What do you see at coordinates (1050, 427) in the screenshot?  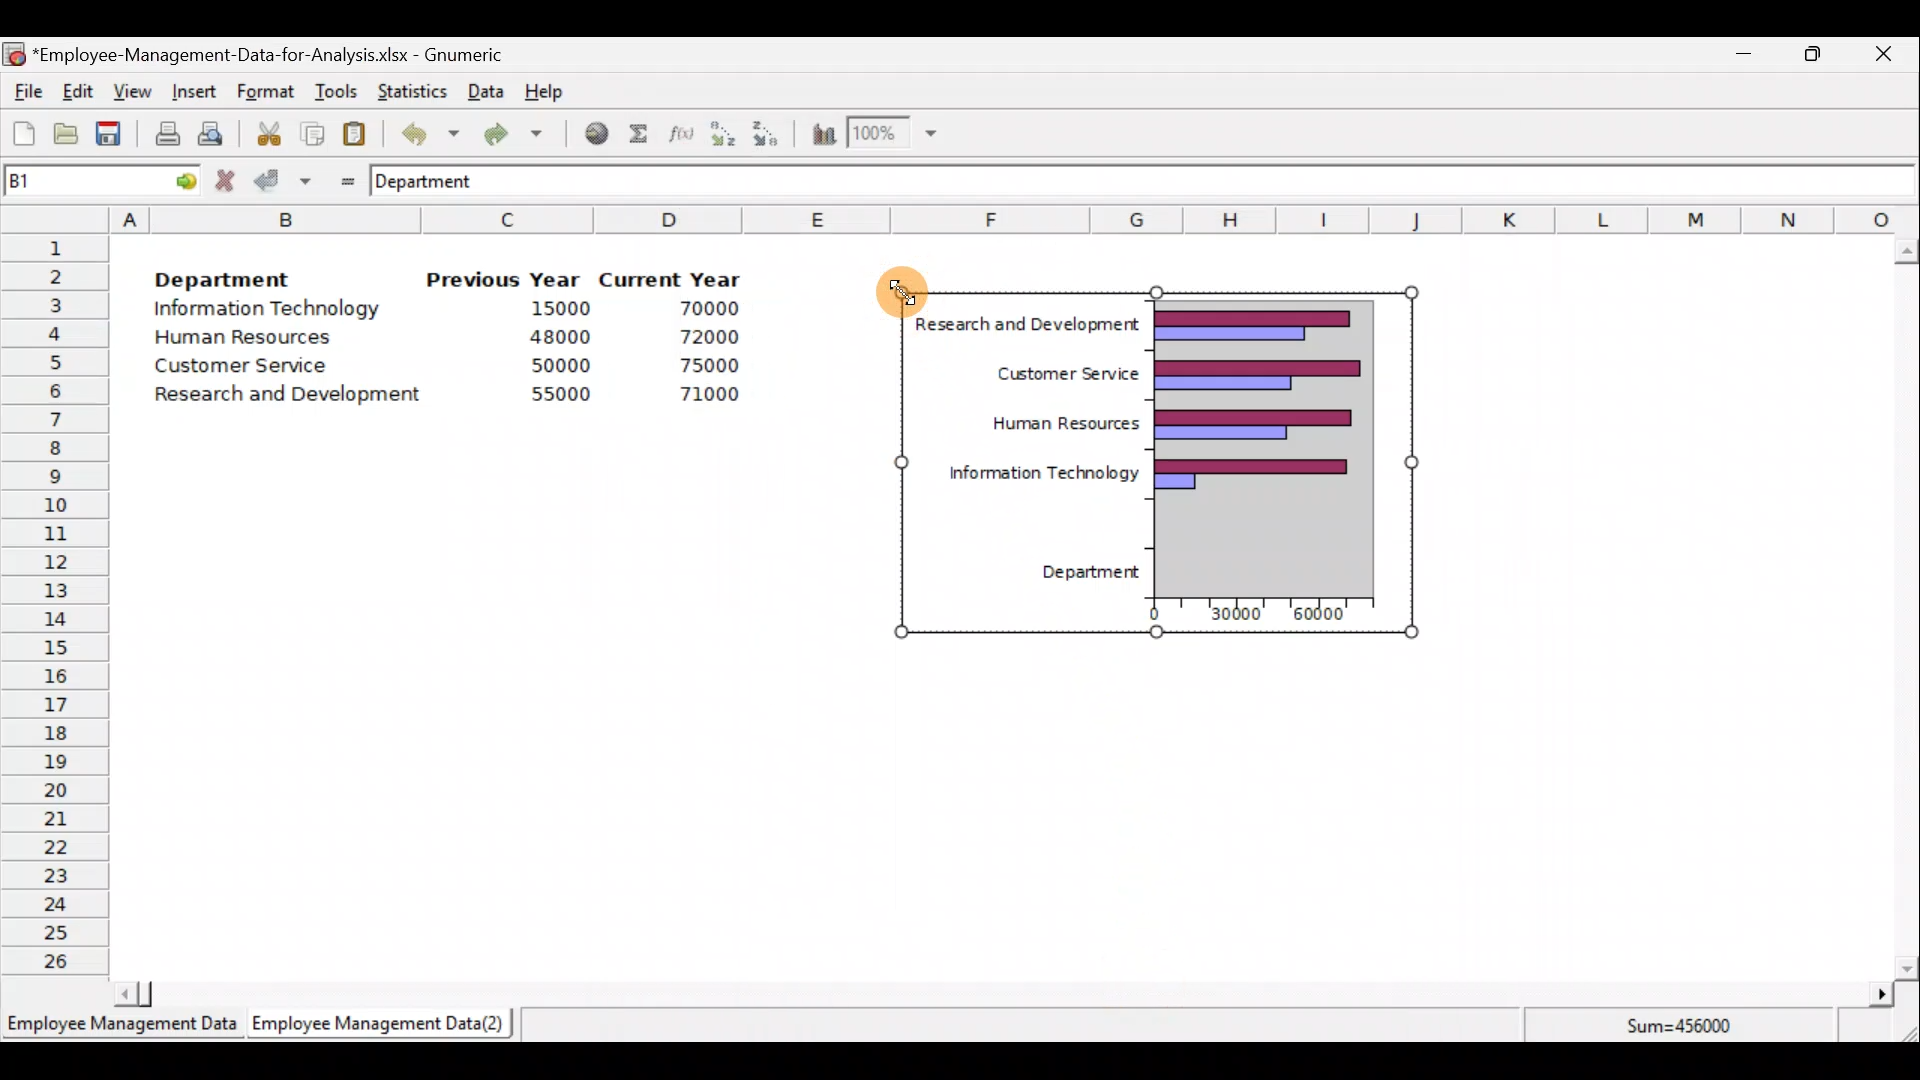 I see `Human Resources` at bounding box center [1050, 427].